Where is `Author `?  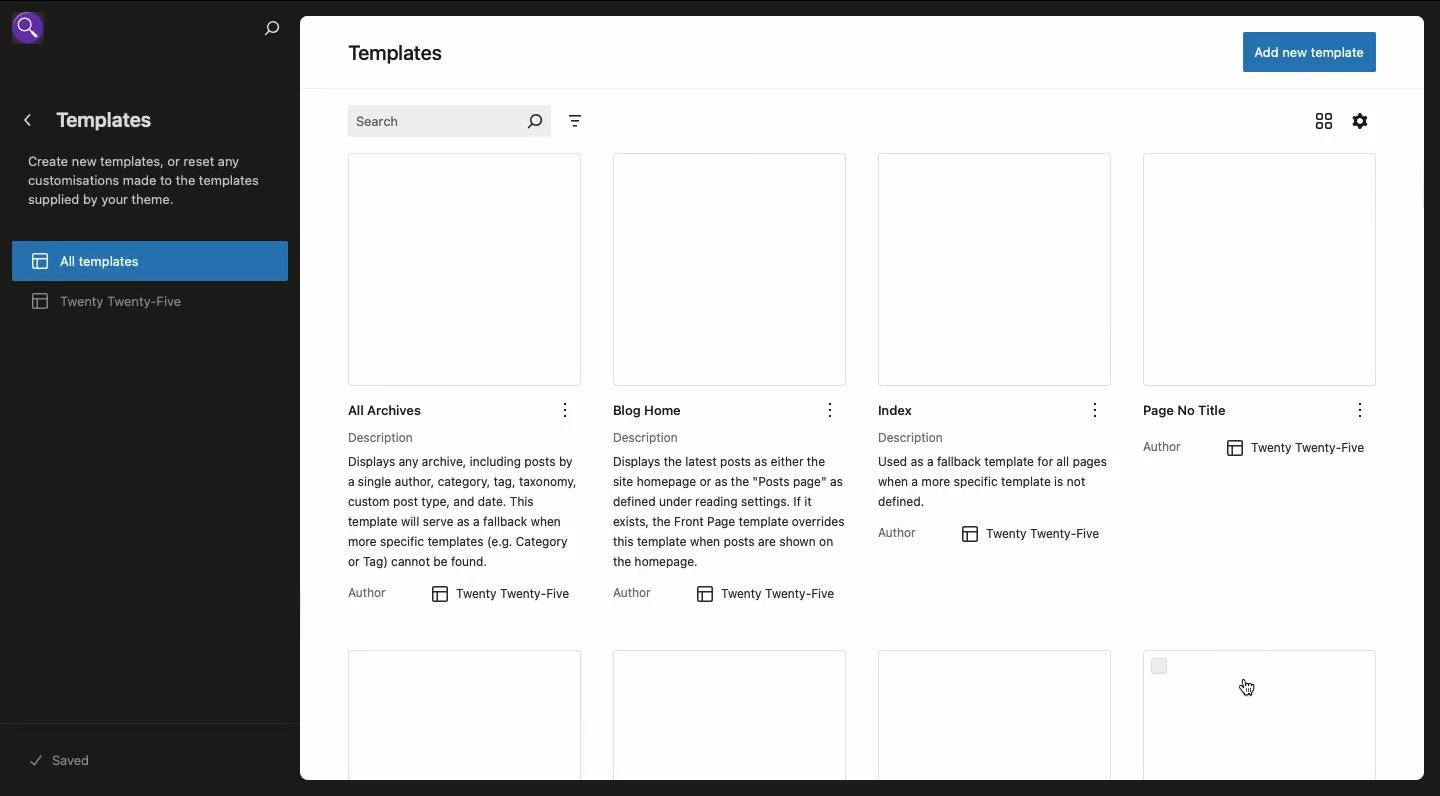 Author  is located at coordinates (902, 532).